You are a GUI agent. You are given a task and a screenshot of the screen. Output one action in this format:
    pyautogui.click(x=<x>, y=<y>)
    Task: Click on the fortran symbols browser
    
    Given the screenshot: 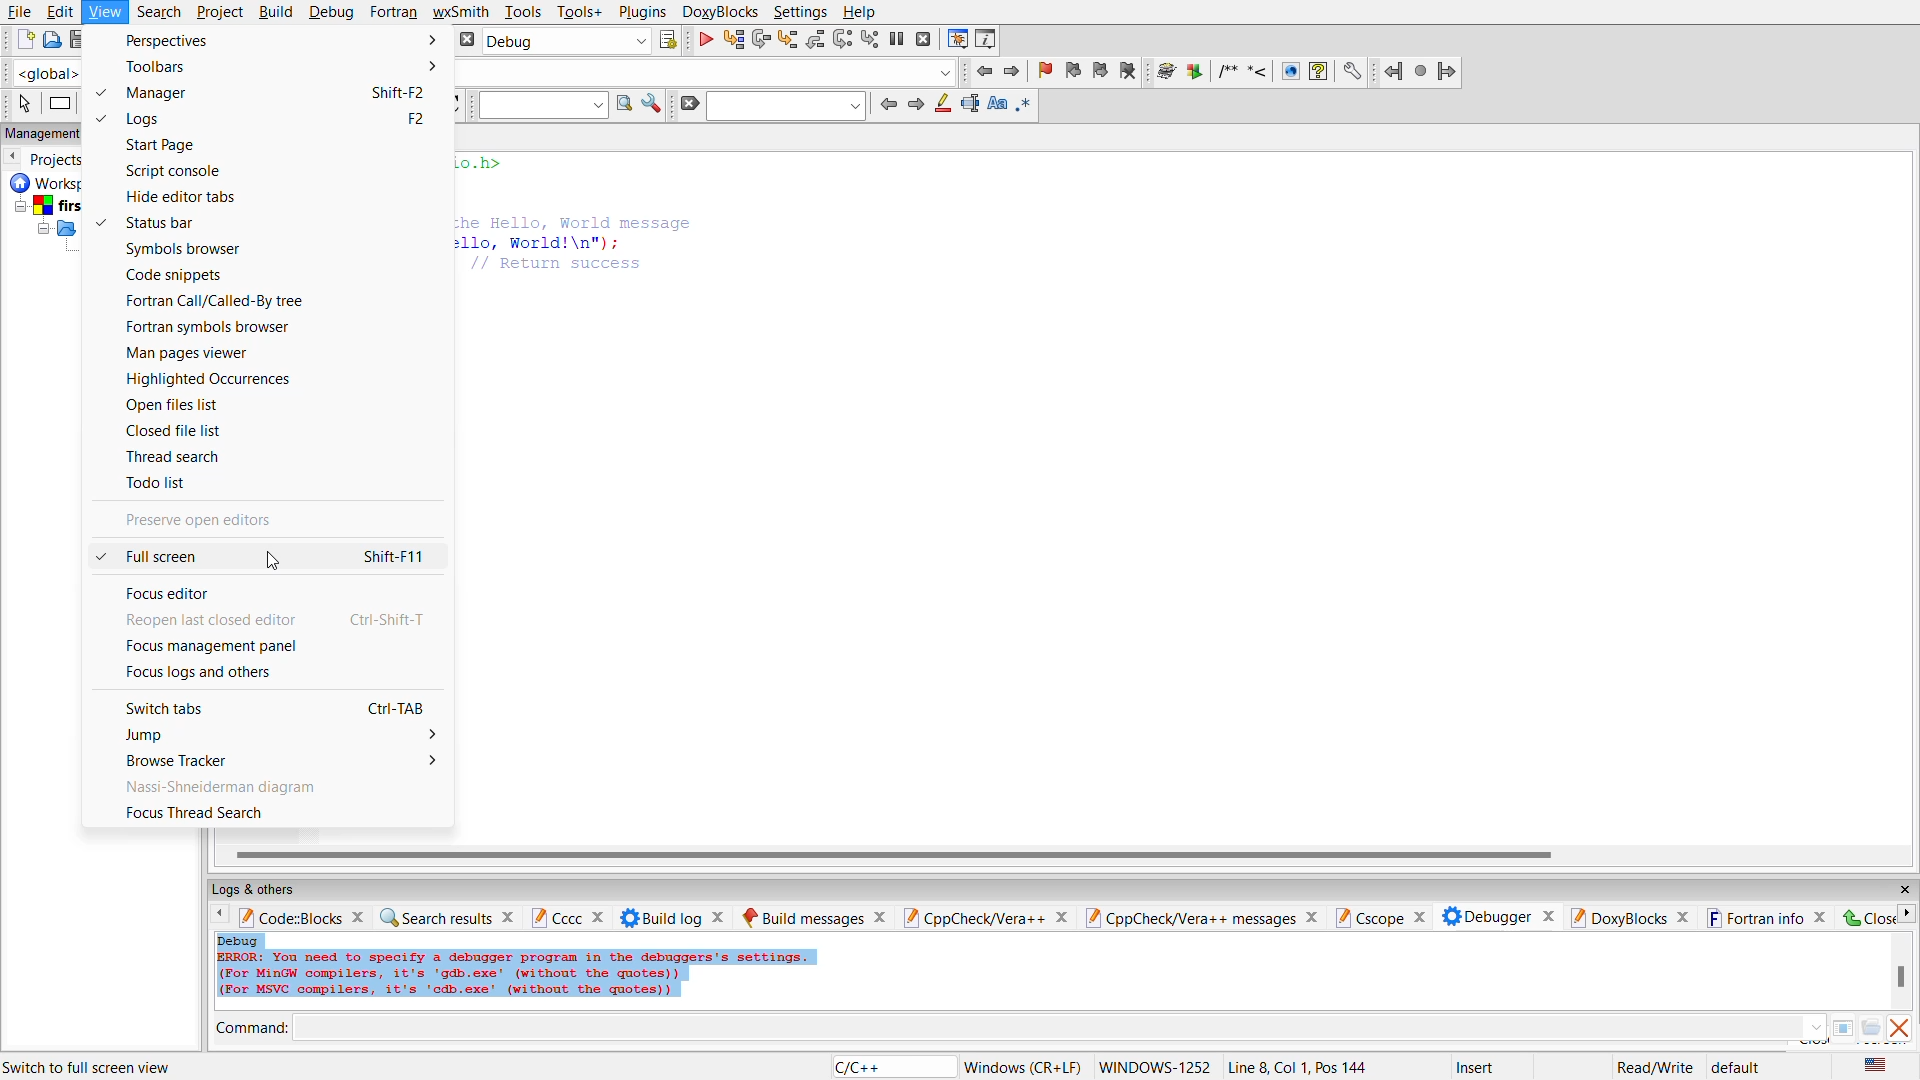 What is the action you would take?
    pyautogui.click(x=215, y=329)
    